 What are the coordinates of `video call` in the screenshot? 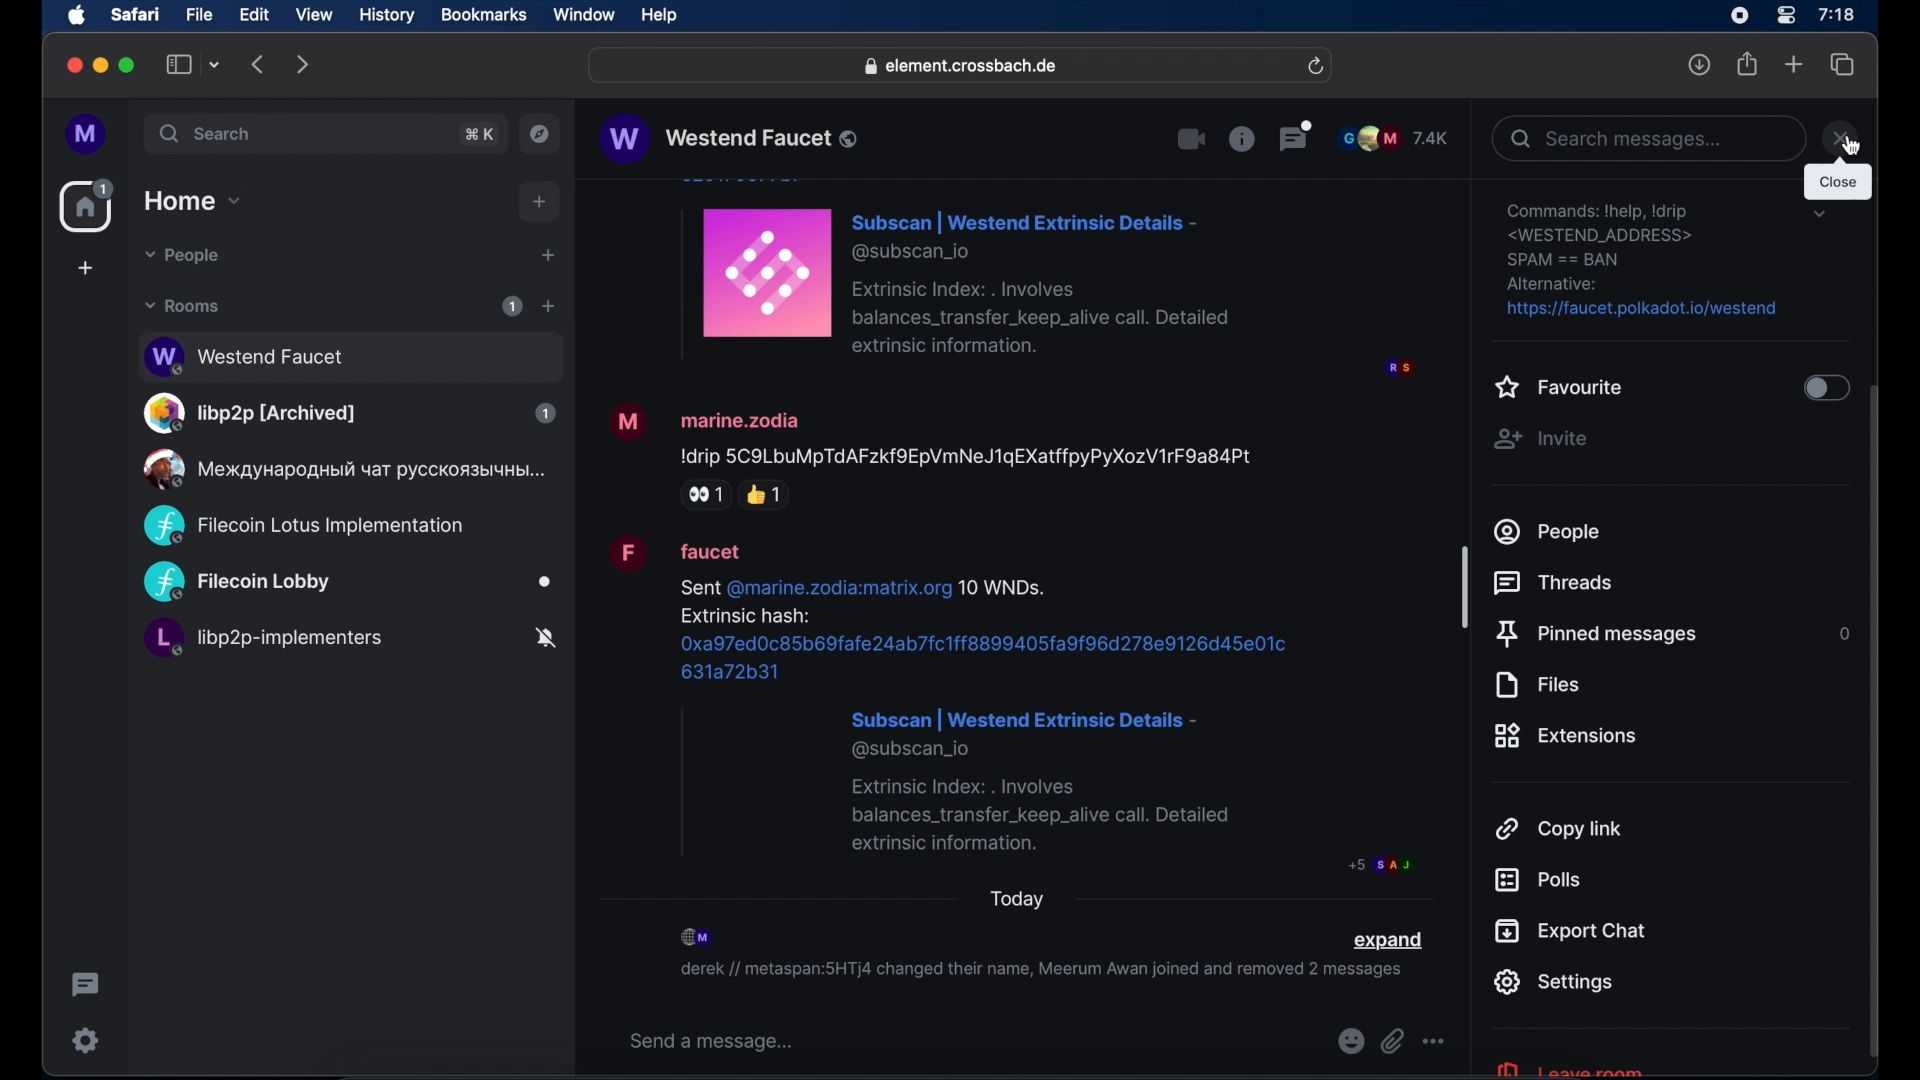 It's located at (1192, 140).